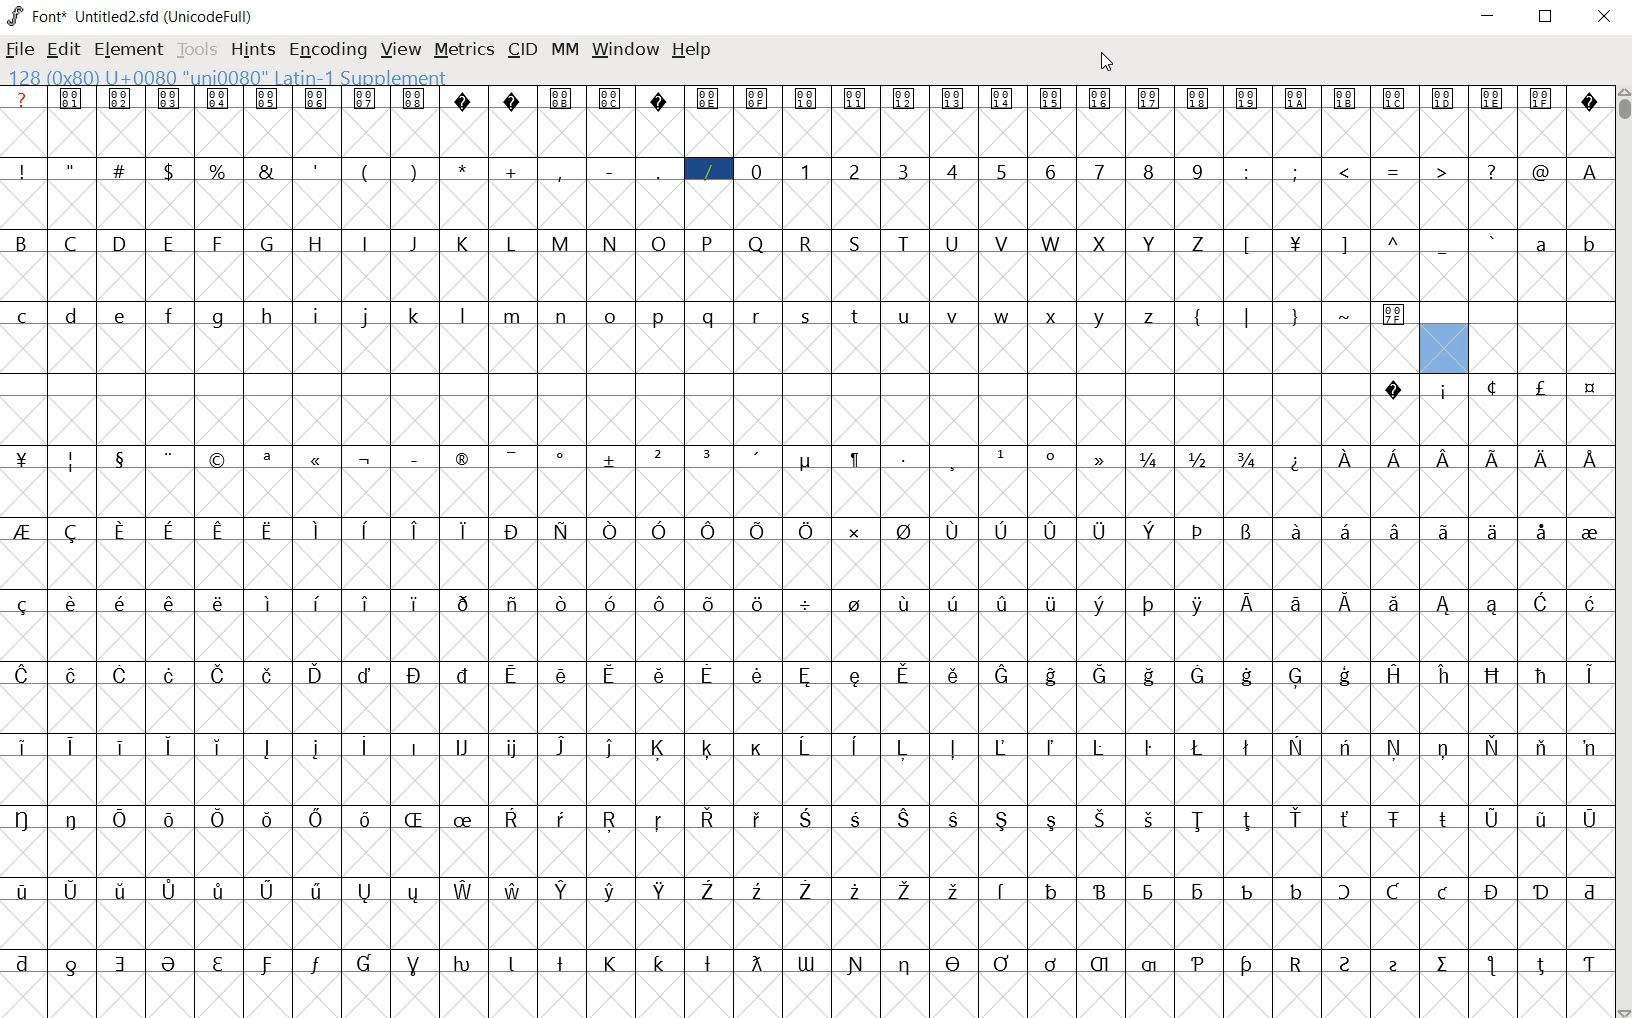  Describe the element at coordinates (1099, 244) in the screenshot. I see `glyph` at that location.